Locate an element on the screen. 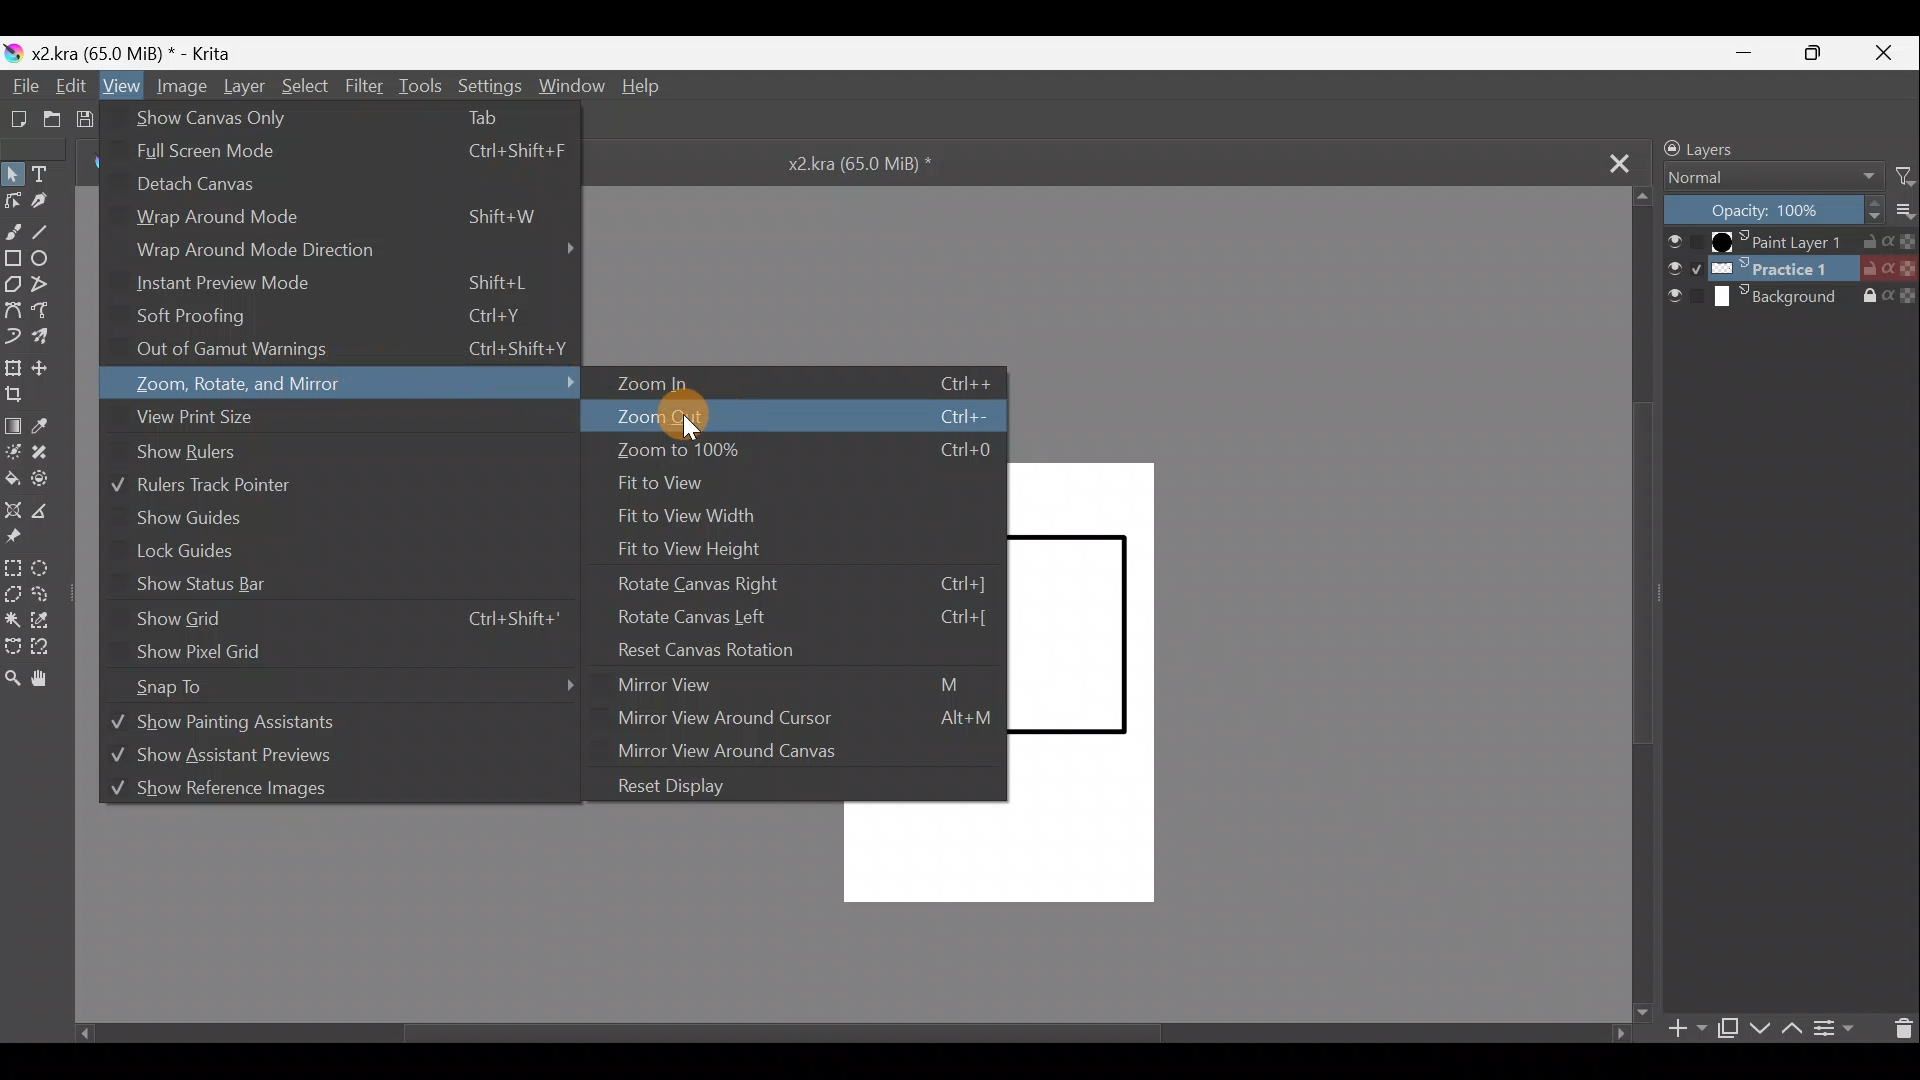  Rotate canvas left is located at coordinates (796, 616).